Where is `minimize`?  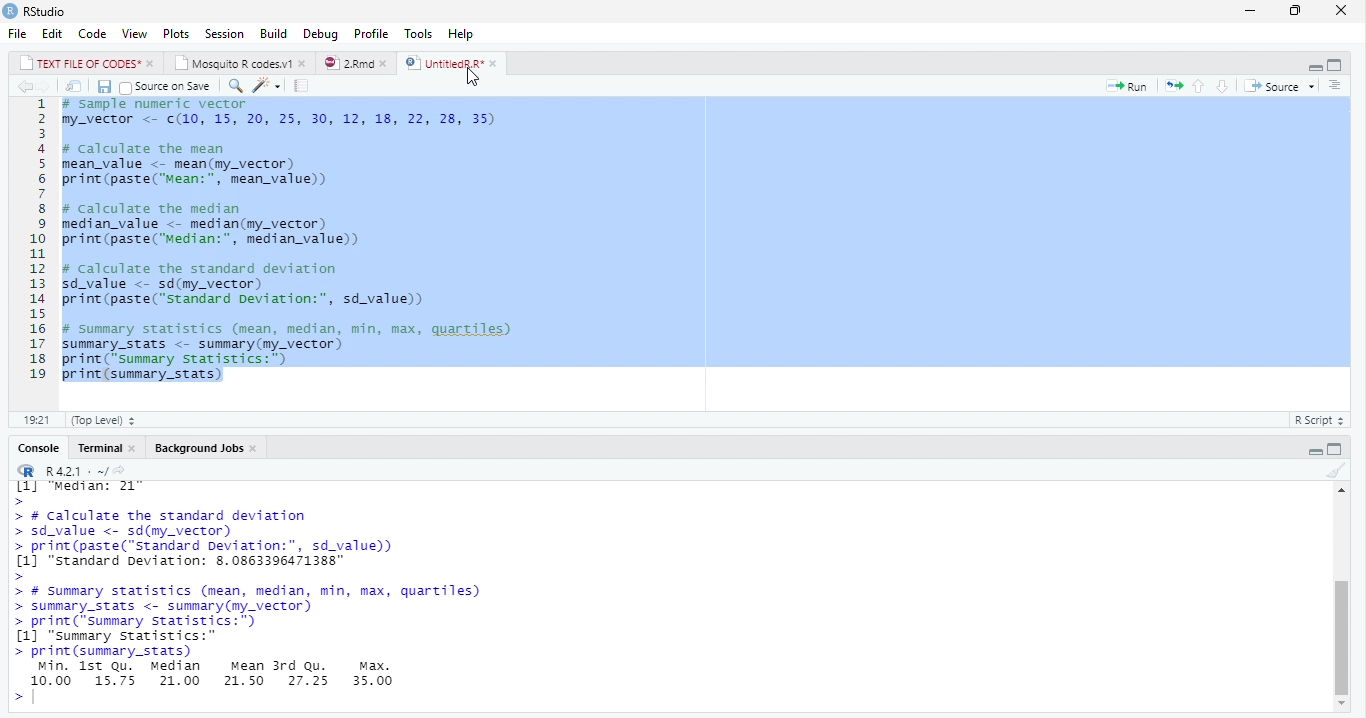 minimize is located at coordinates (1250, 12).